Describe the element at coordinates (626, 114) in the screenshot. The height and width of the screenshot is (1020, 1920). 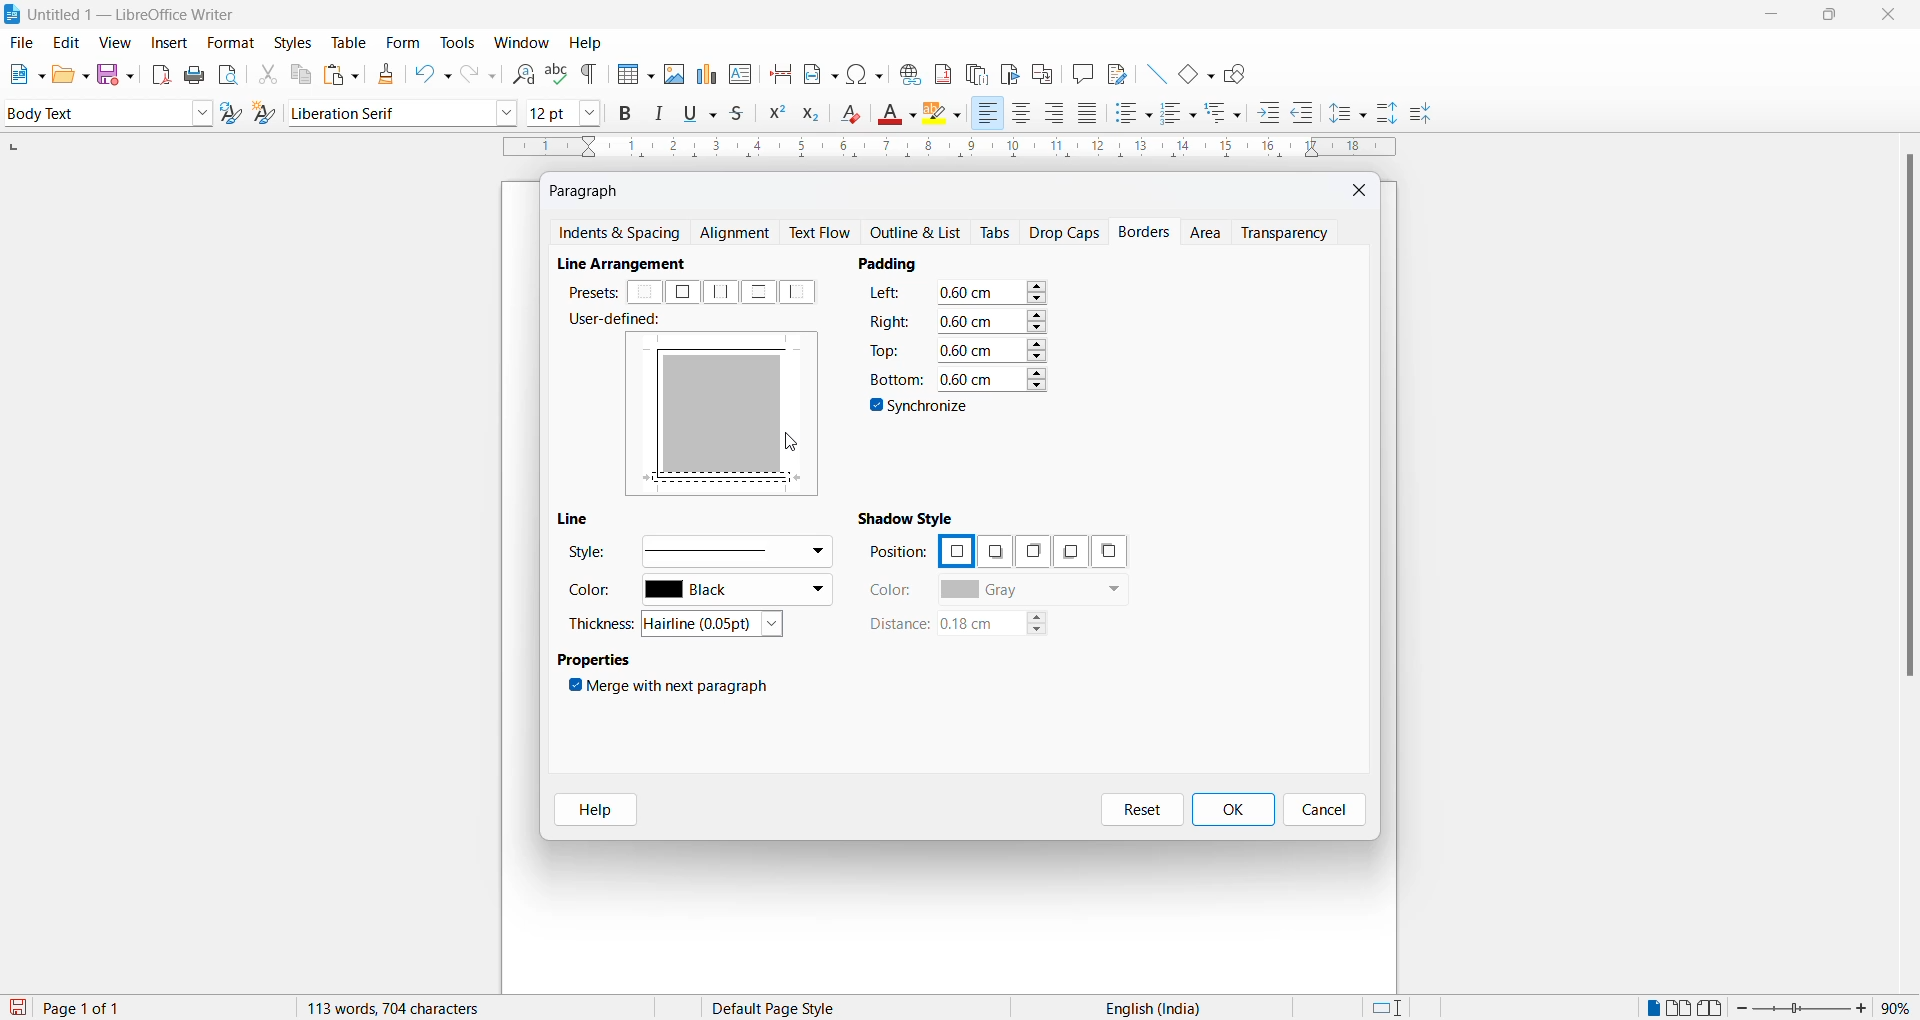
I see `bold` at that location.